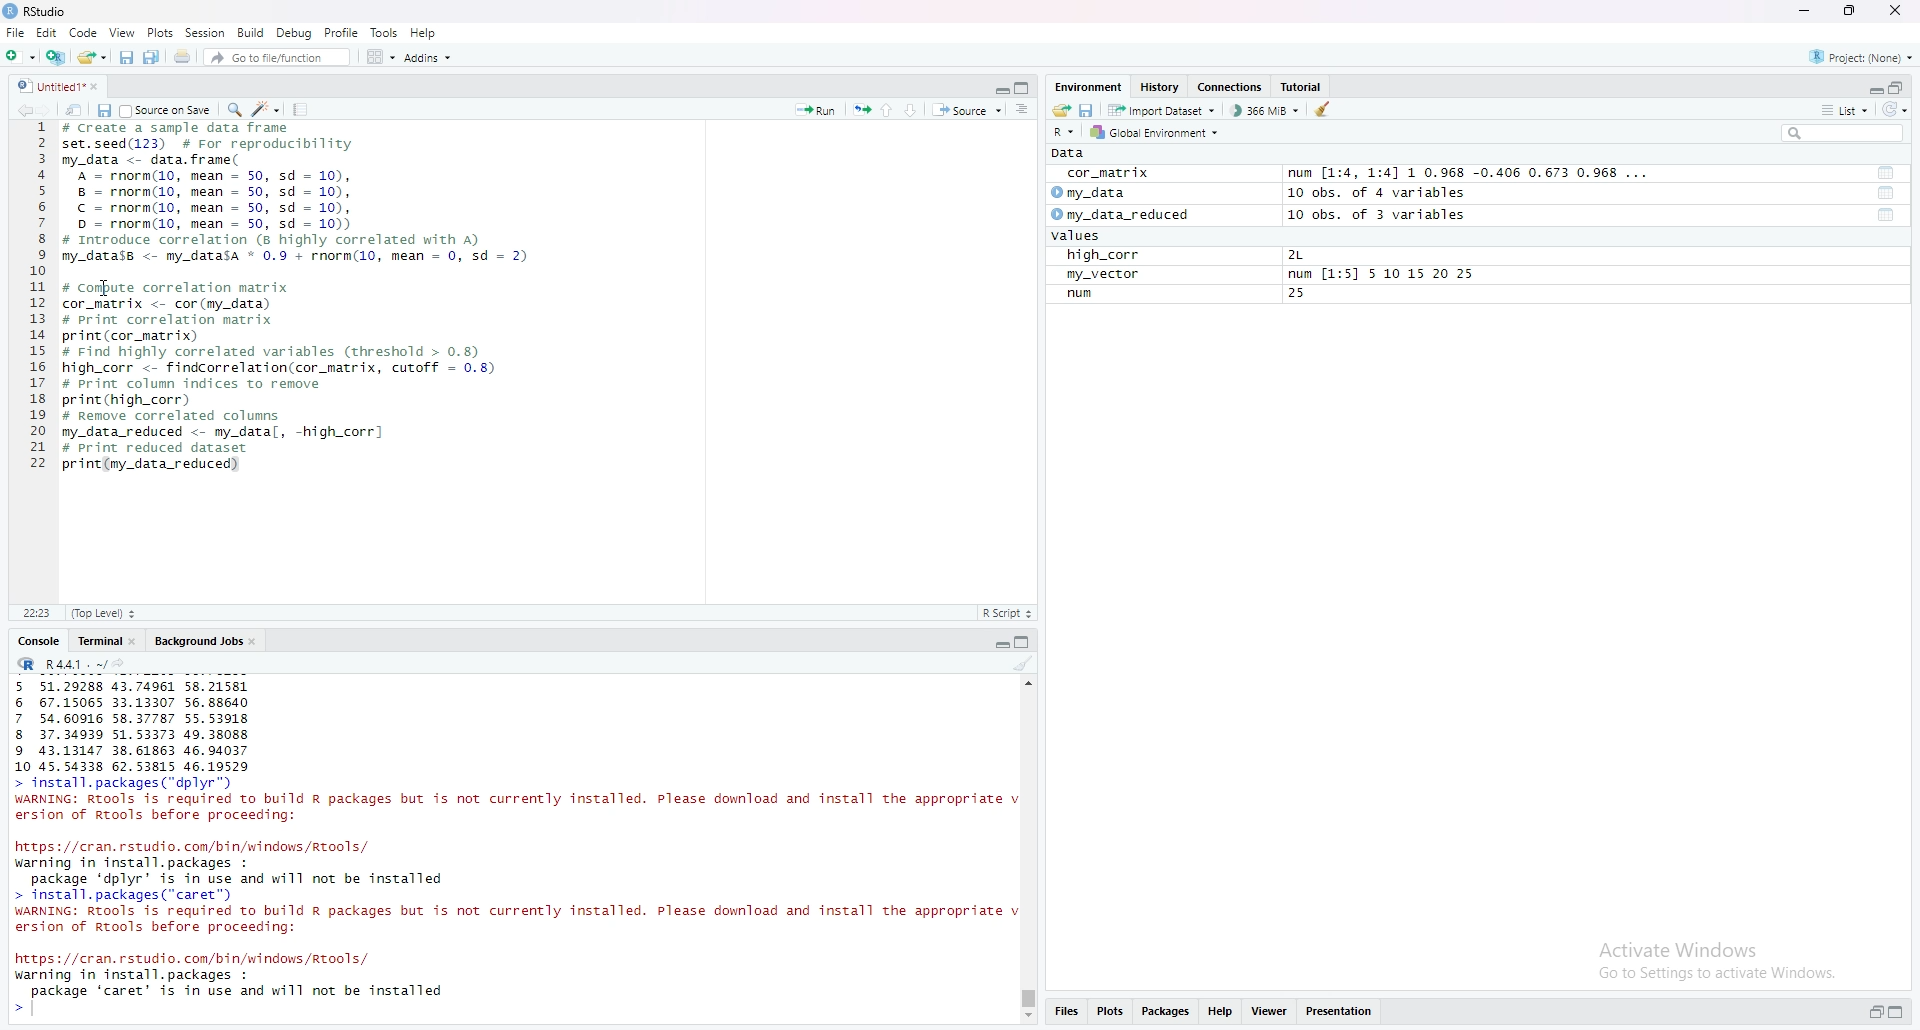  What do you see at coordinates (50, 86) in the screenshot?
I see `Untitled1*` at bounding box center [50, 86].